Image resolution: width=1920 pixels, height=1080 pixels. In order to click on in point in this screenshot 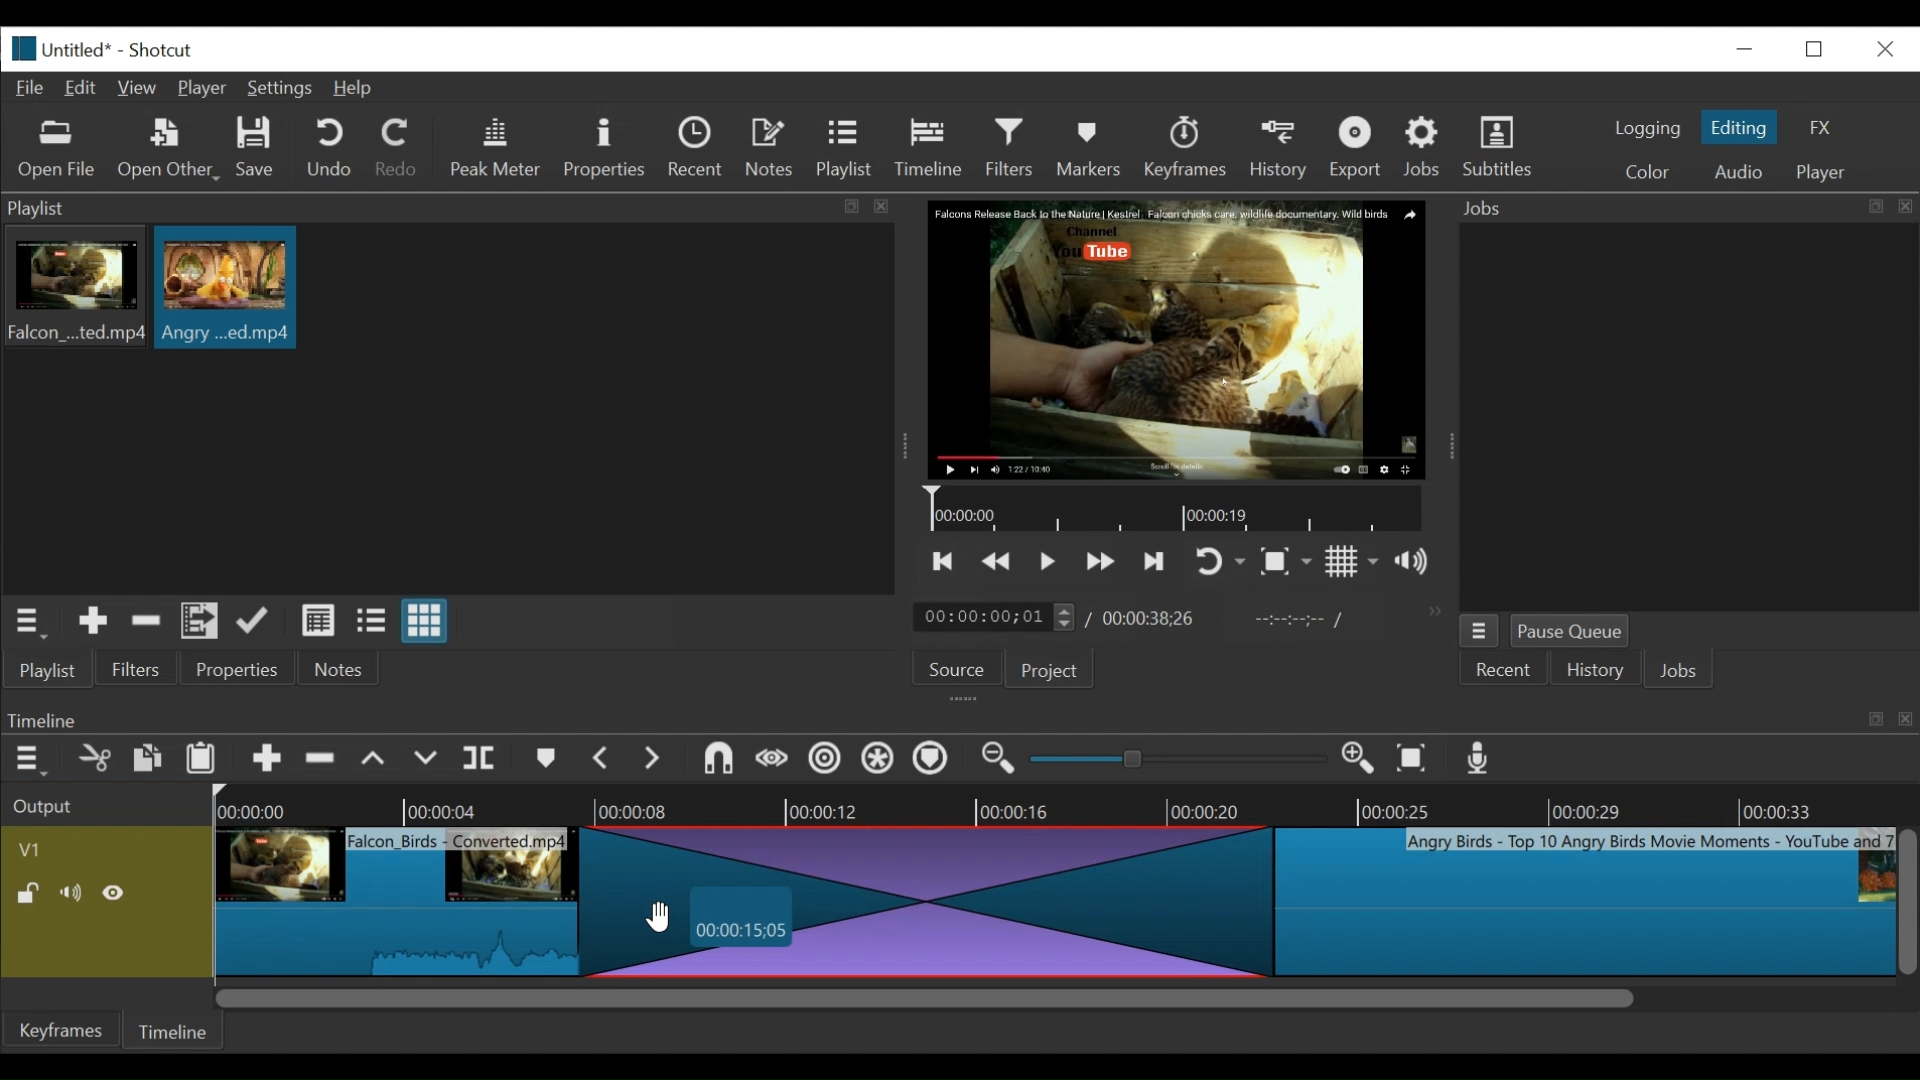, I will do `click(1294, 622)`.